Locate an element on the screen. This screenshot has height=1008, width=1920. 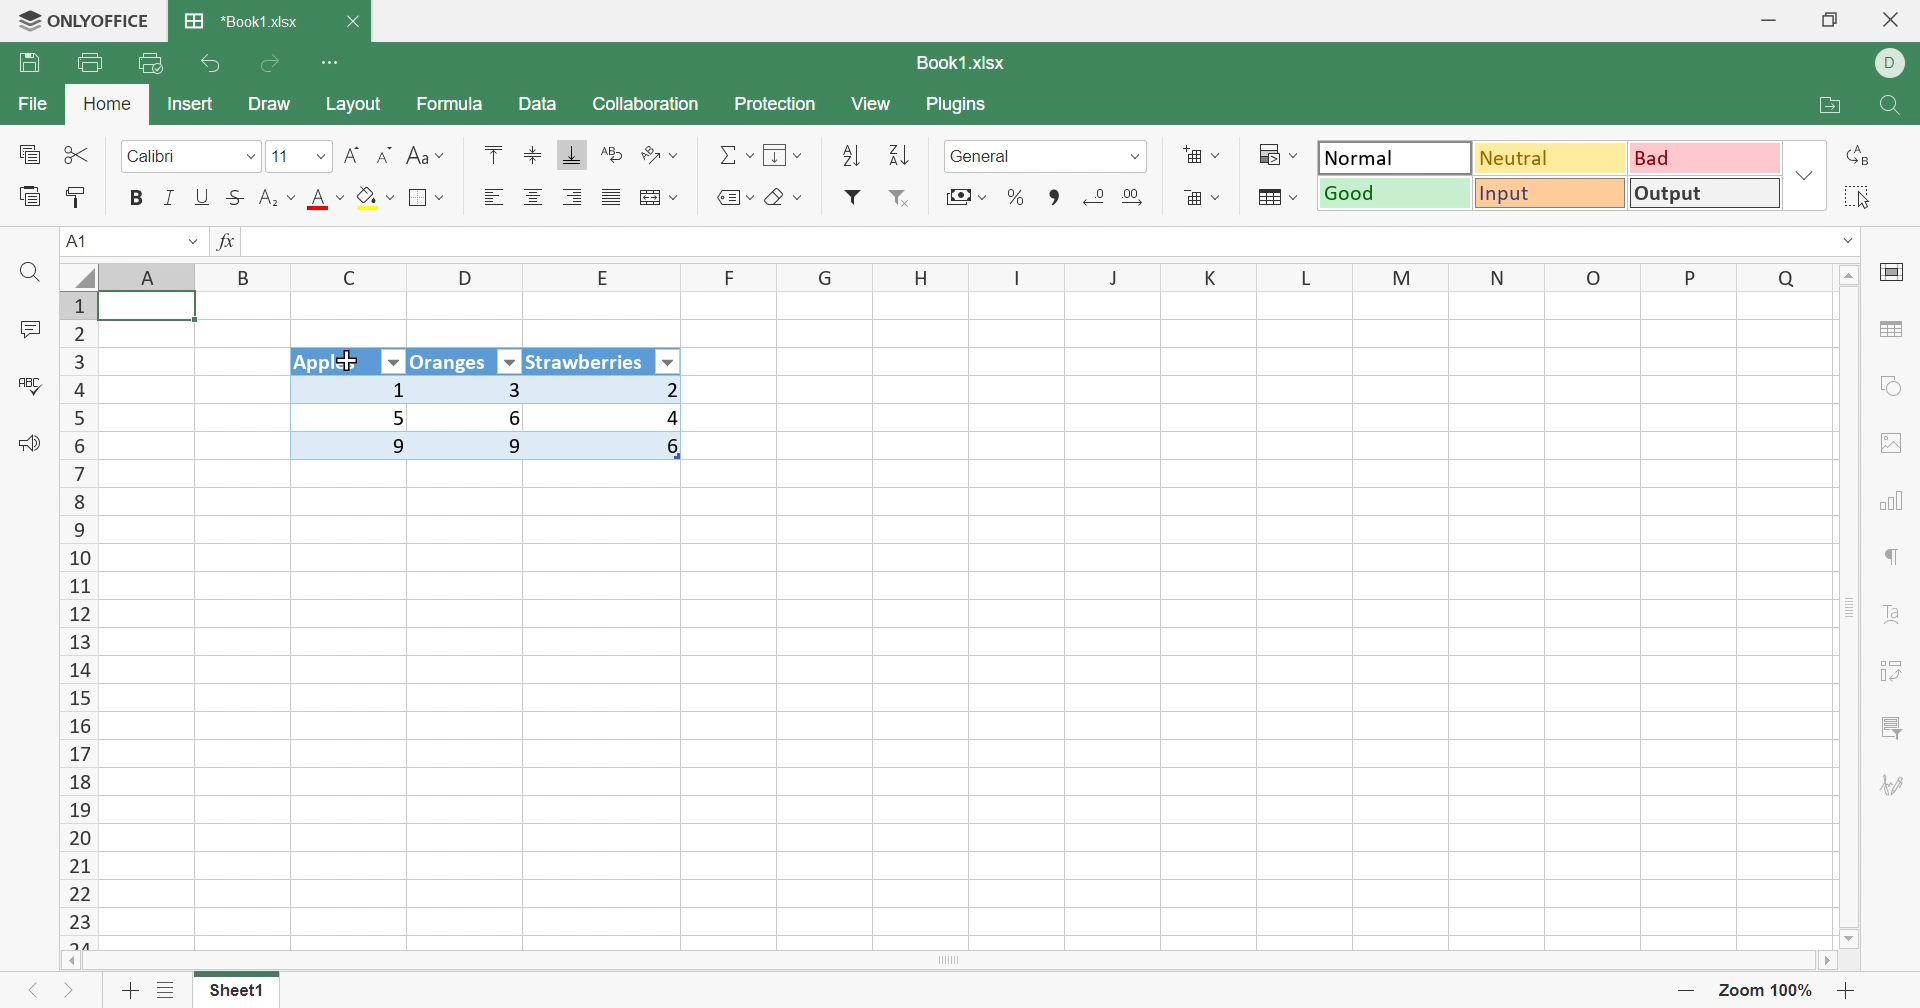
Delete cells is located at coordinates (1199, 200).